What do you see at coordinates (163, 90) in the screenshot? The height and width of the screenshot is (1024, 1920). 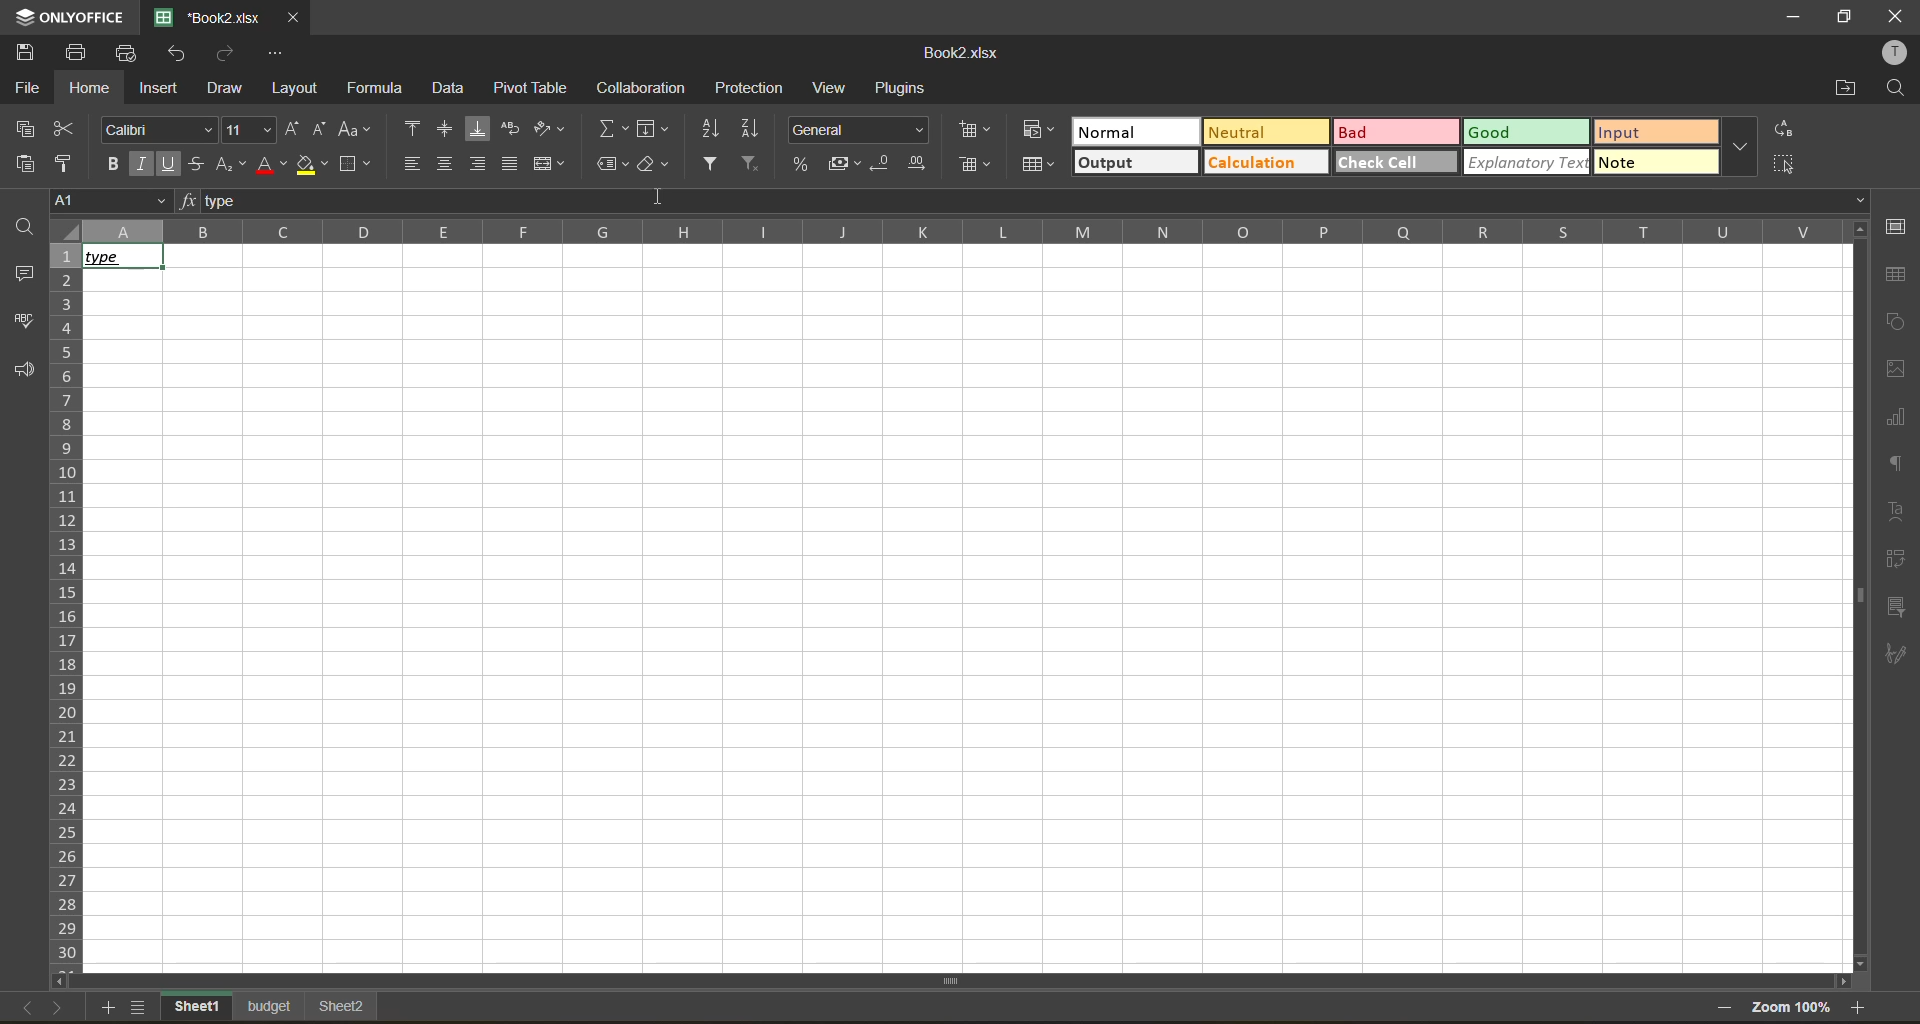 I see `insert` at bounding box center [163, 90].